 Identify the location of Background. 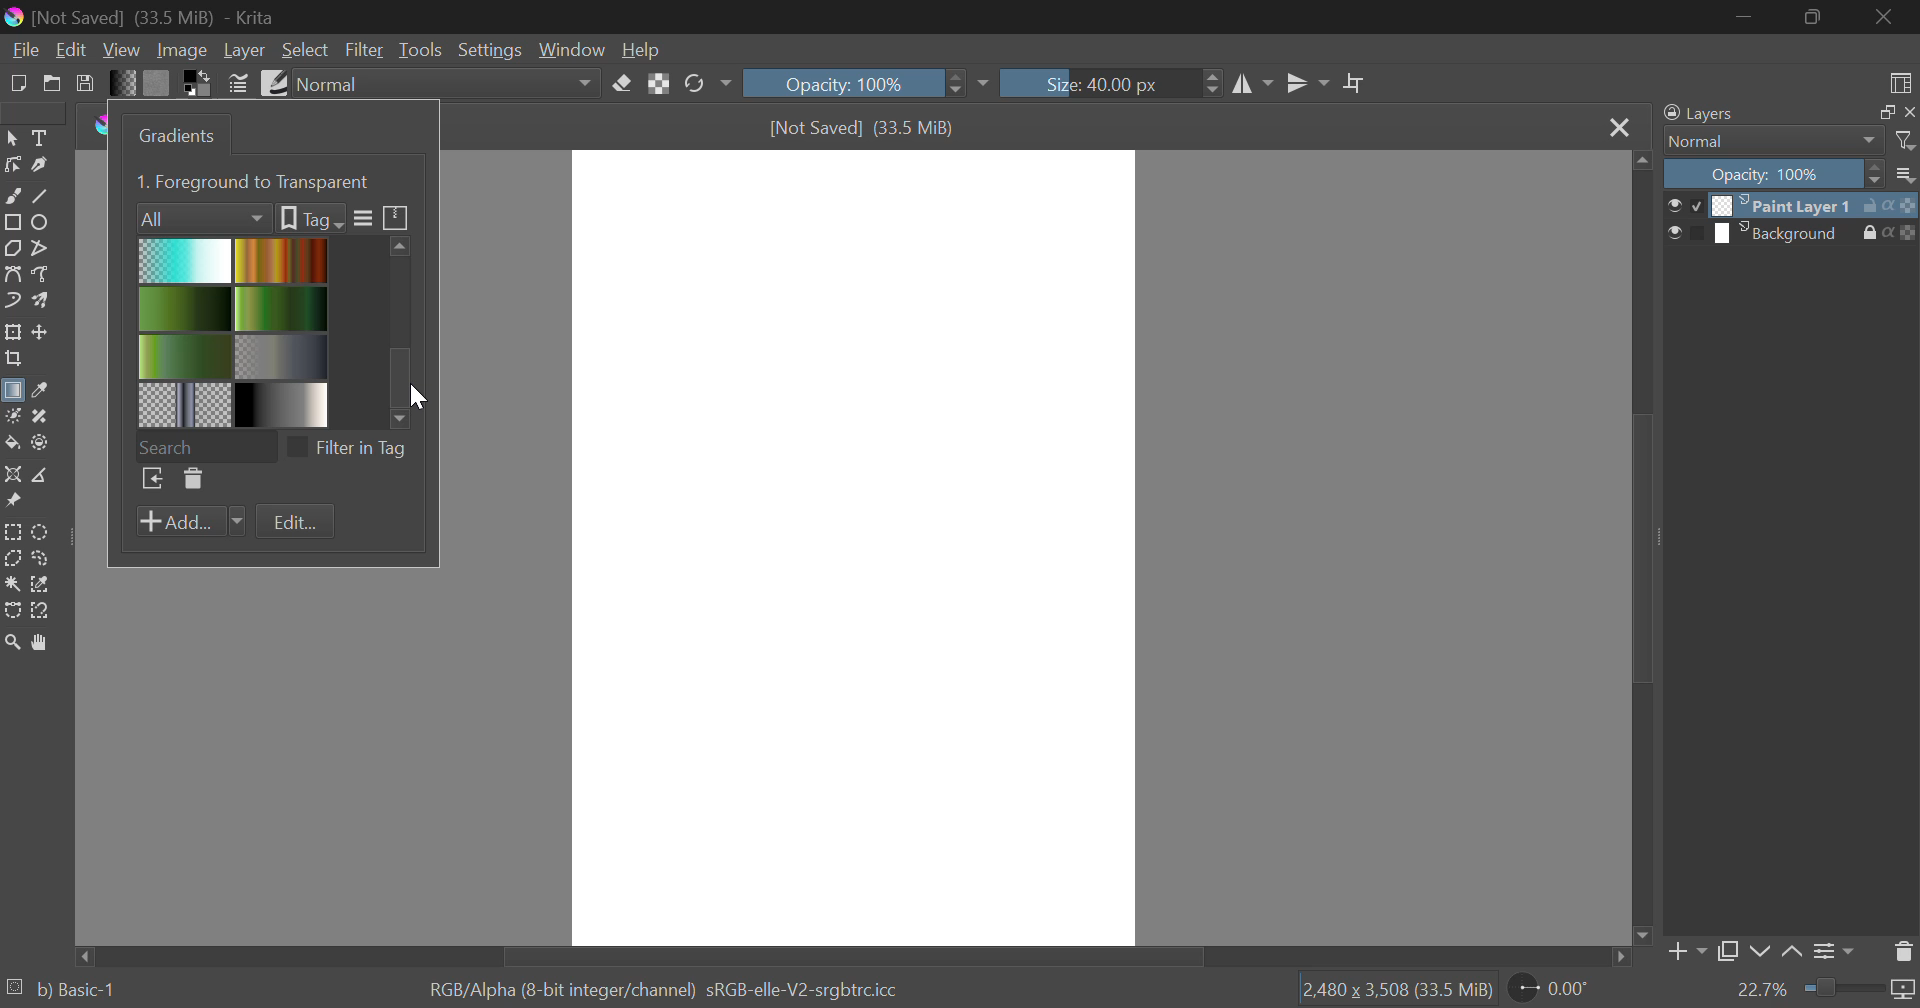
(1783, 233).